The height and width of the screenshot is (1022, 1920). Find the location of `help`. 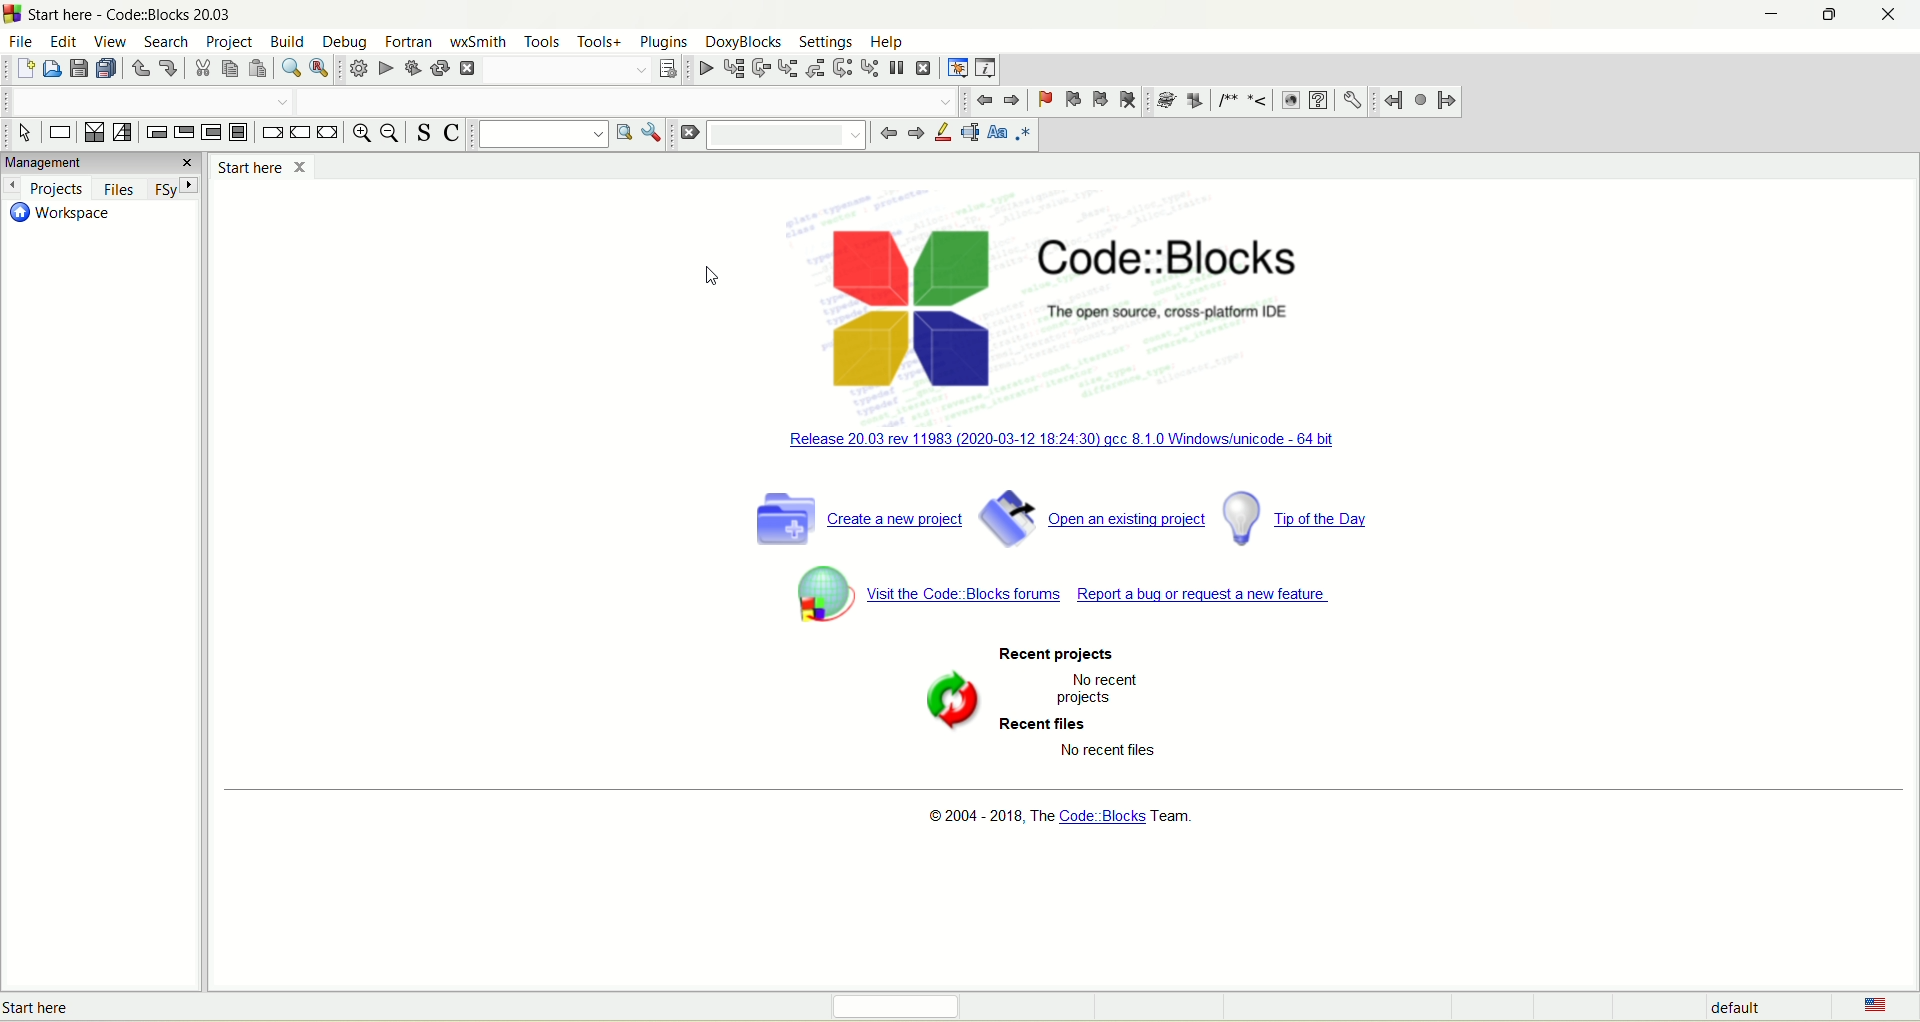

help is located at coordinates (888, 42).